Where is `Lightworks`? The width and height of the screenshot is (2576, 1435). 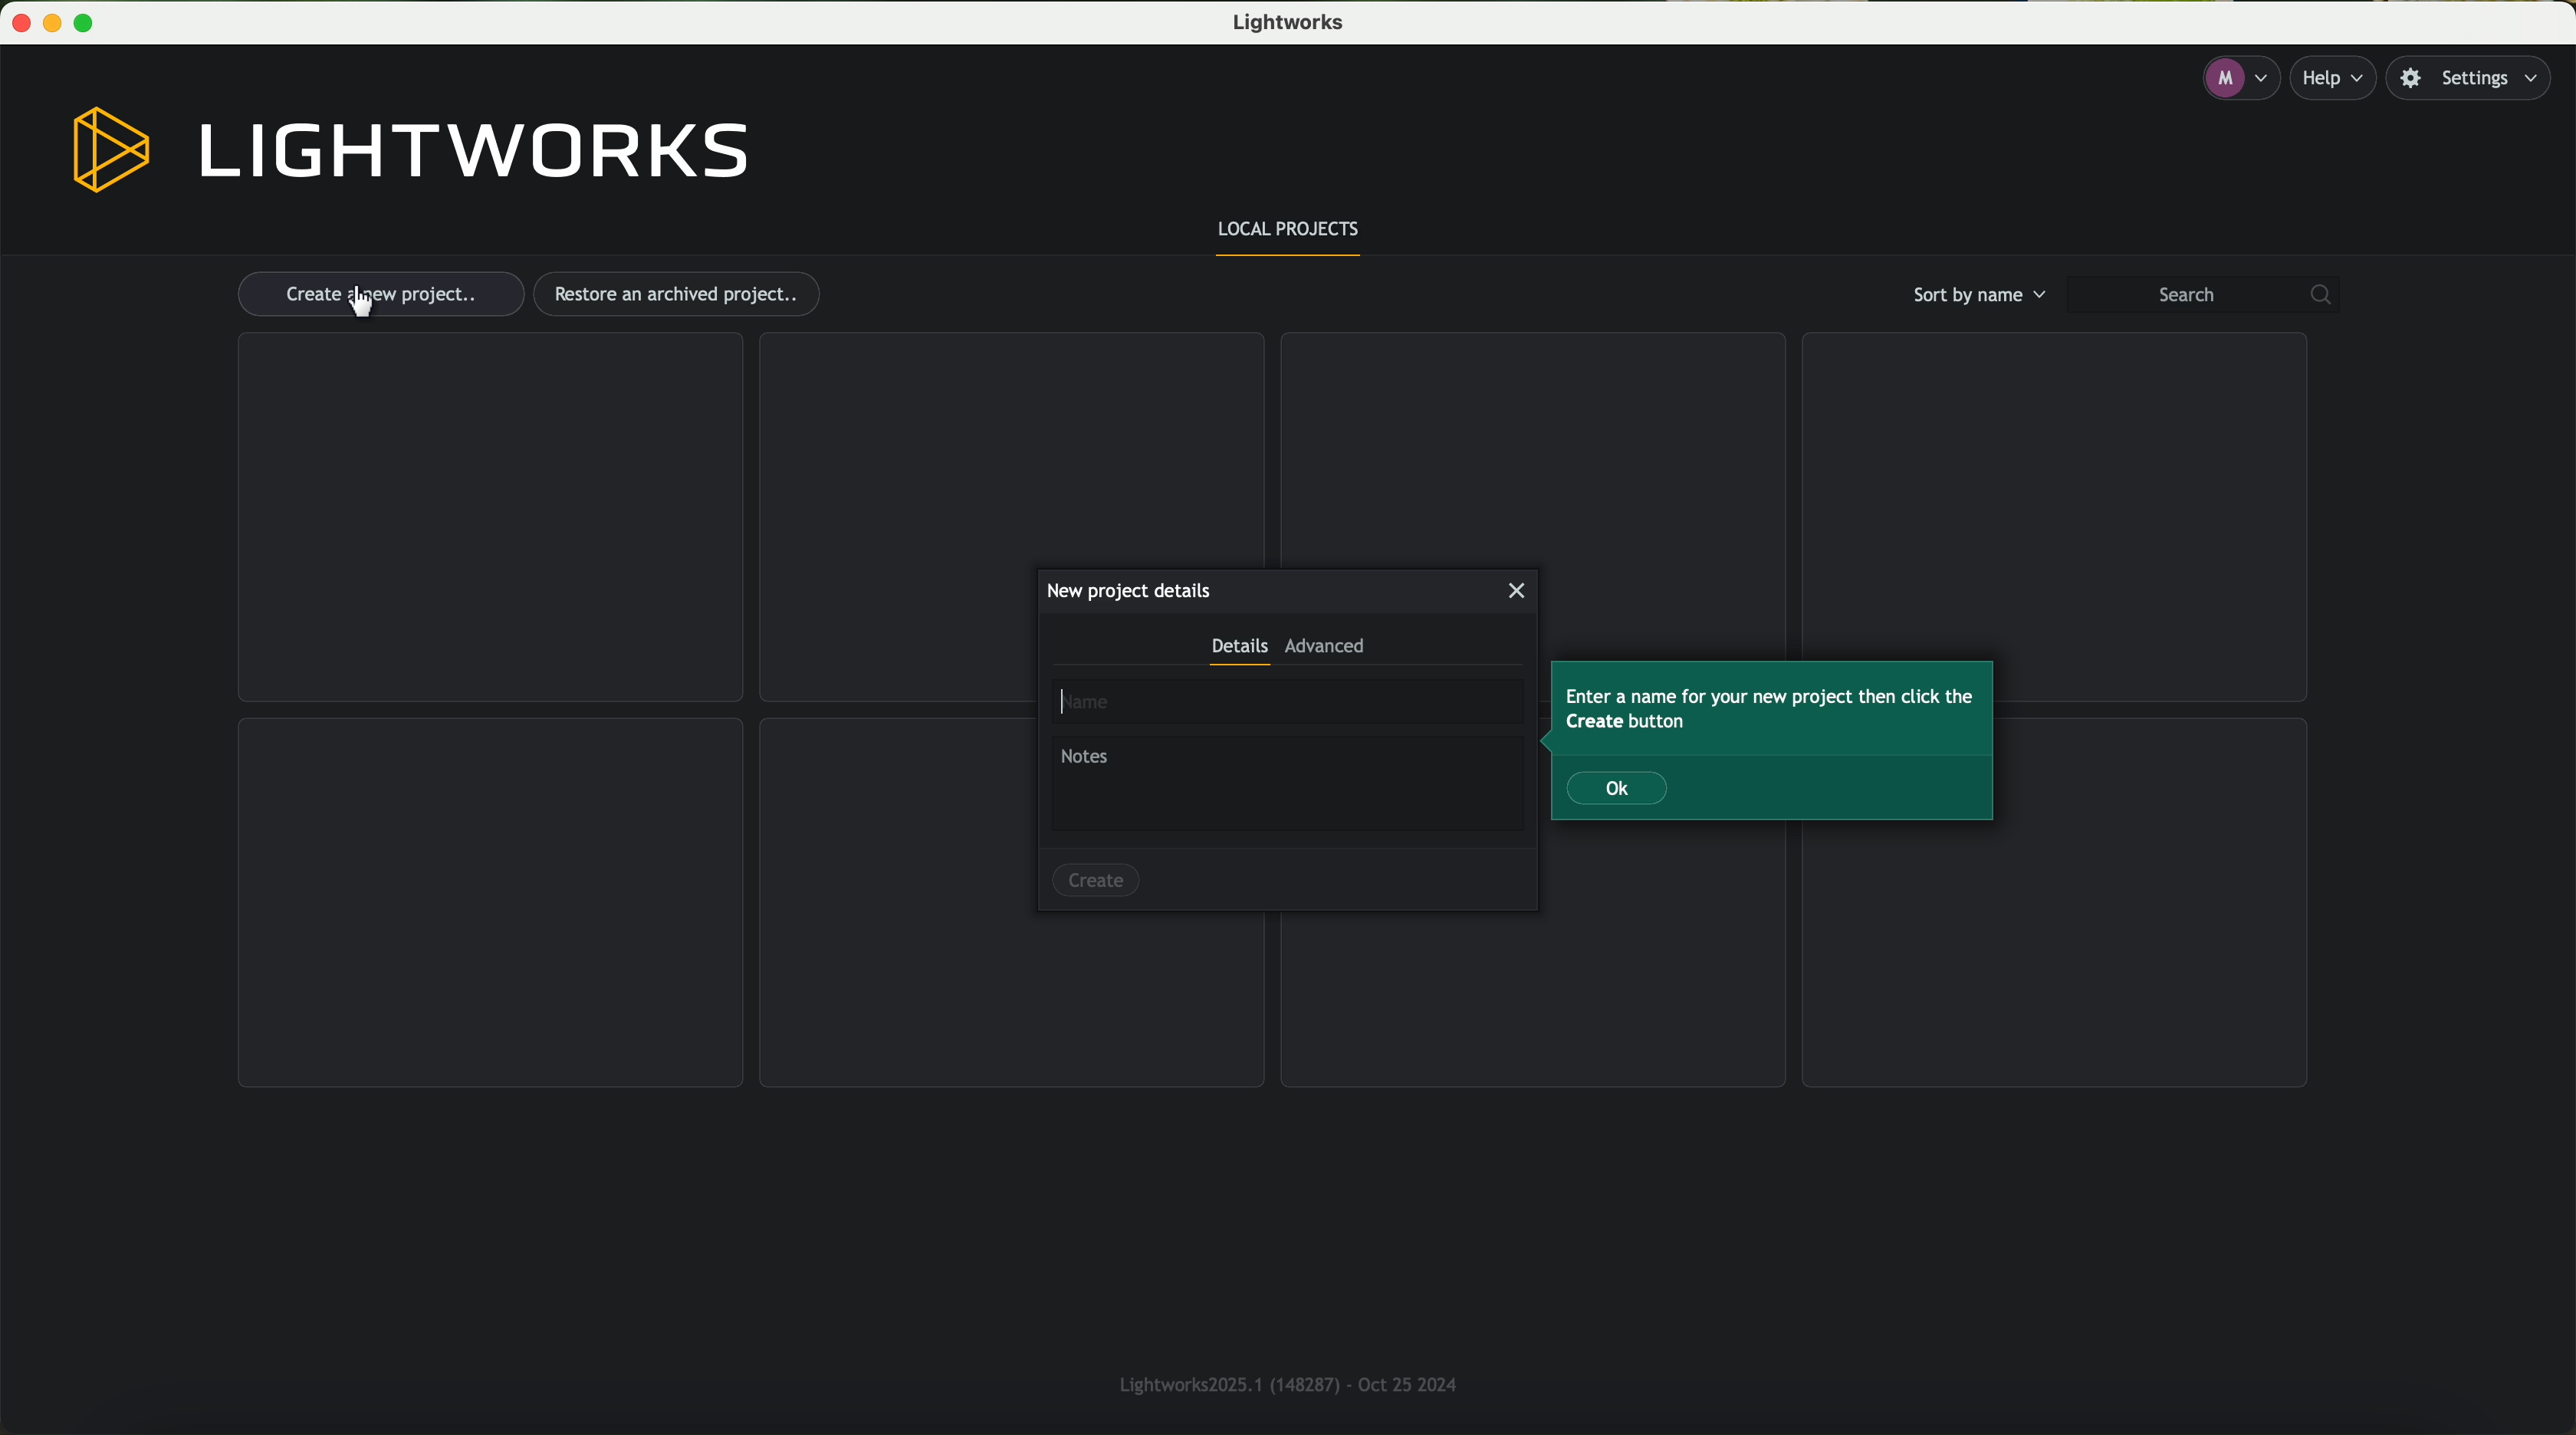
Lightworks is located at coordinates (1294, 24).